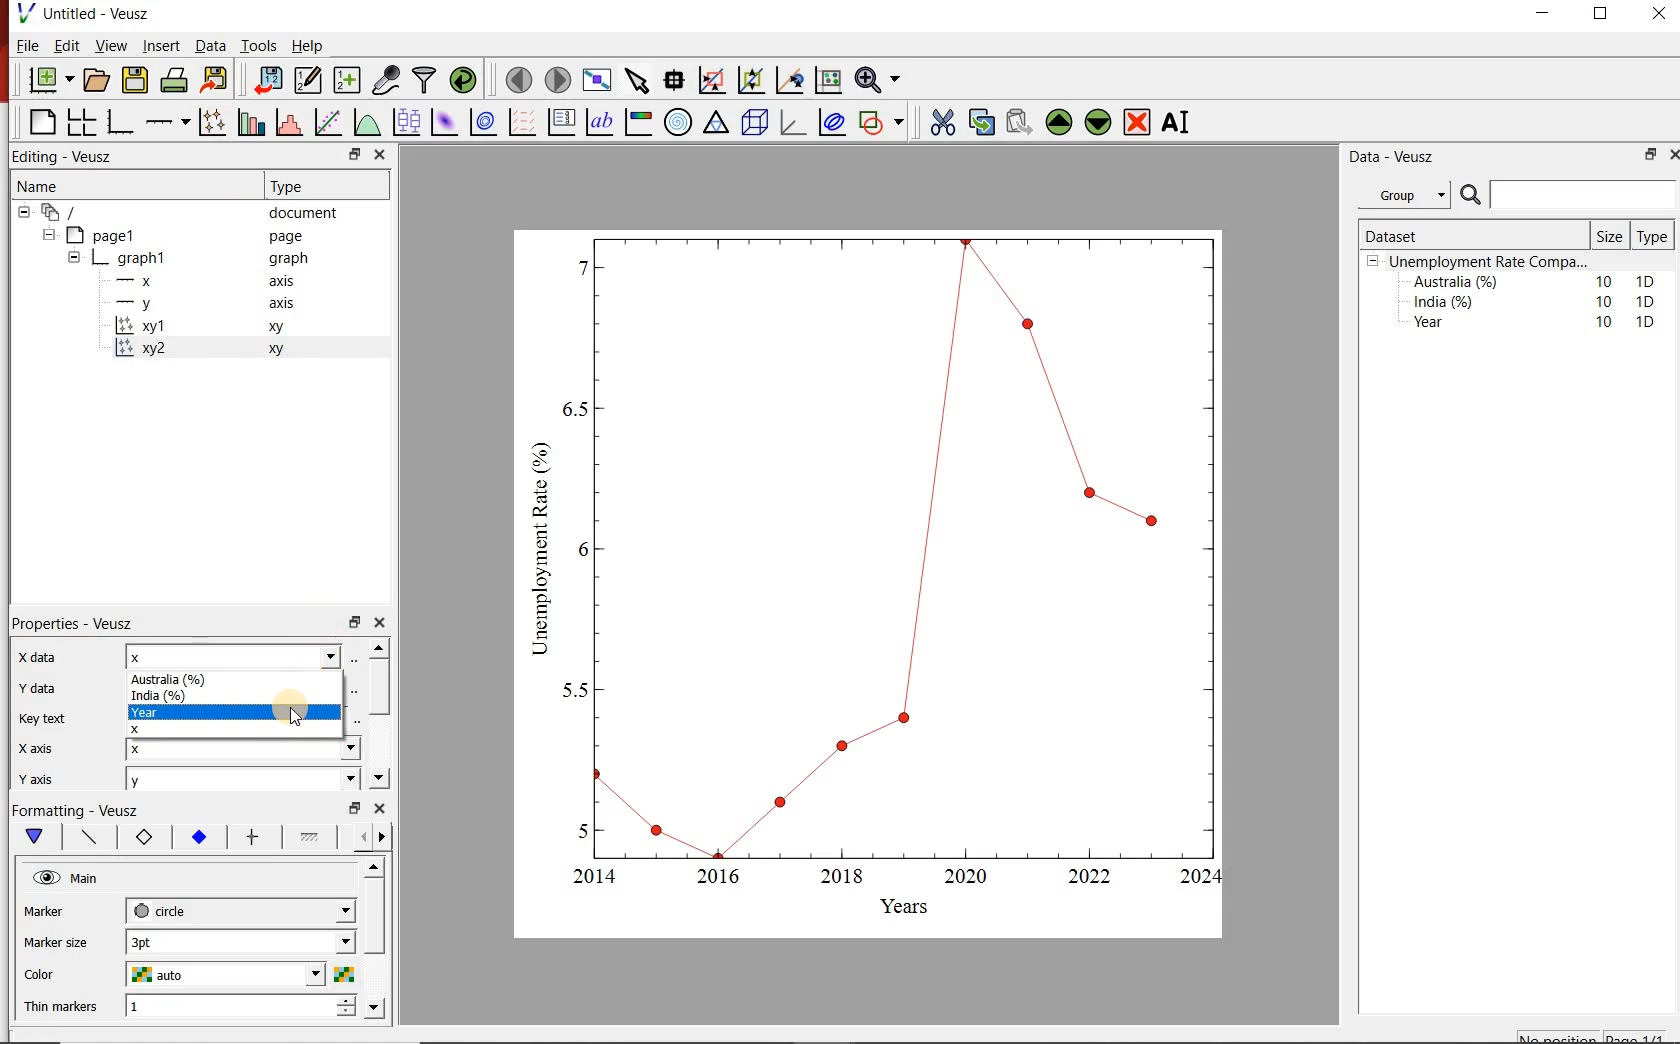 The image size is (1680, 1044). Describe the element at coordinates (560, 123) in the screenshot. I see `plot key` at that location.